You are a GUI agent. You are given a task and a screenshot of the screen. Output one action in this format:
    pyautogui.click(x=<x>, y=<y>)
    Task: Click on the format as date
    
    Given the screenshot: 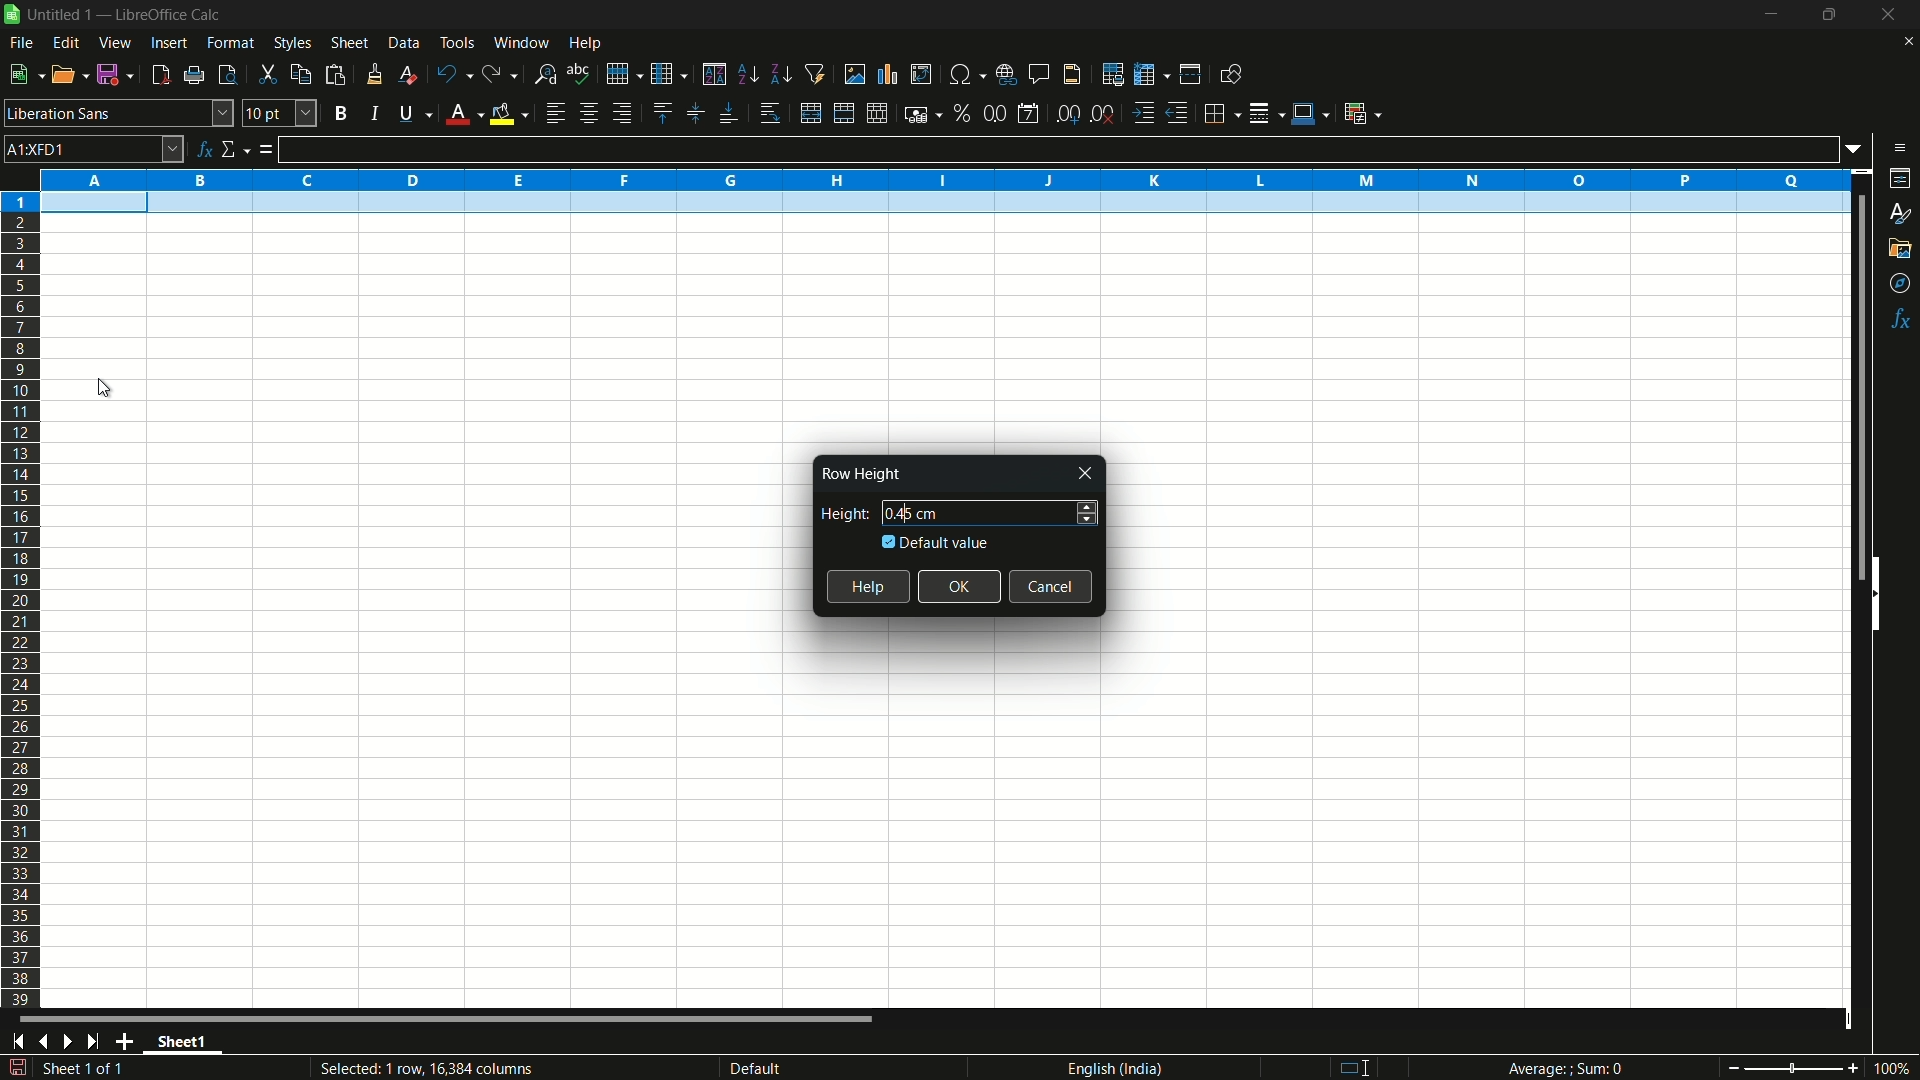 What is the action you would take?
    pyautogui.click(x=1028, y=114)
    